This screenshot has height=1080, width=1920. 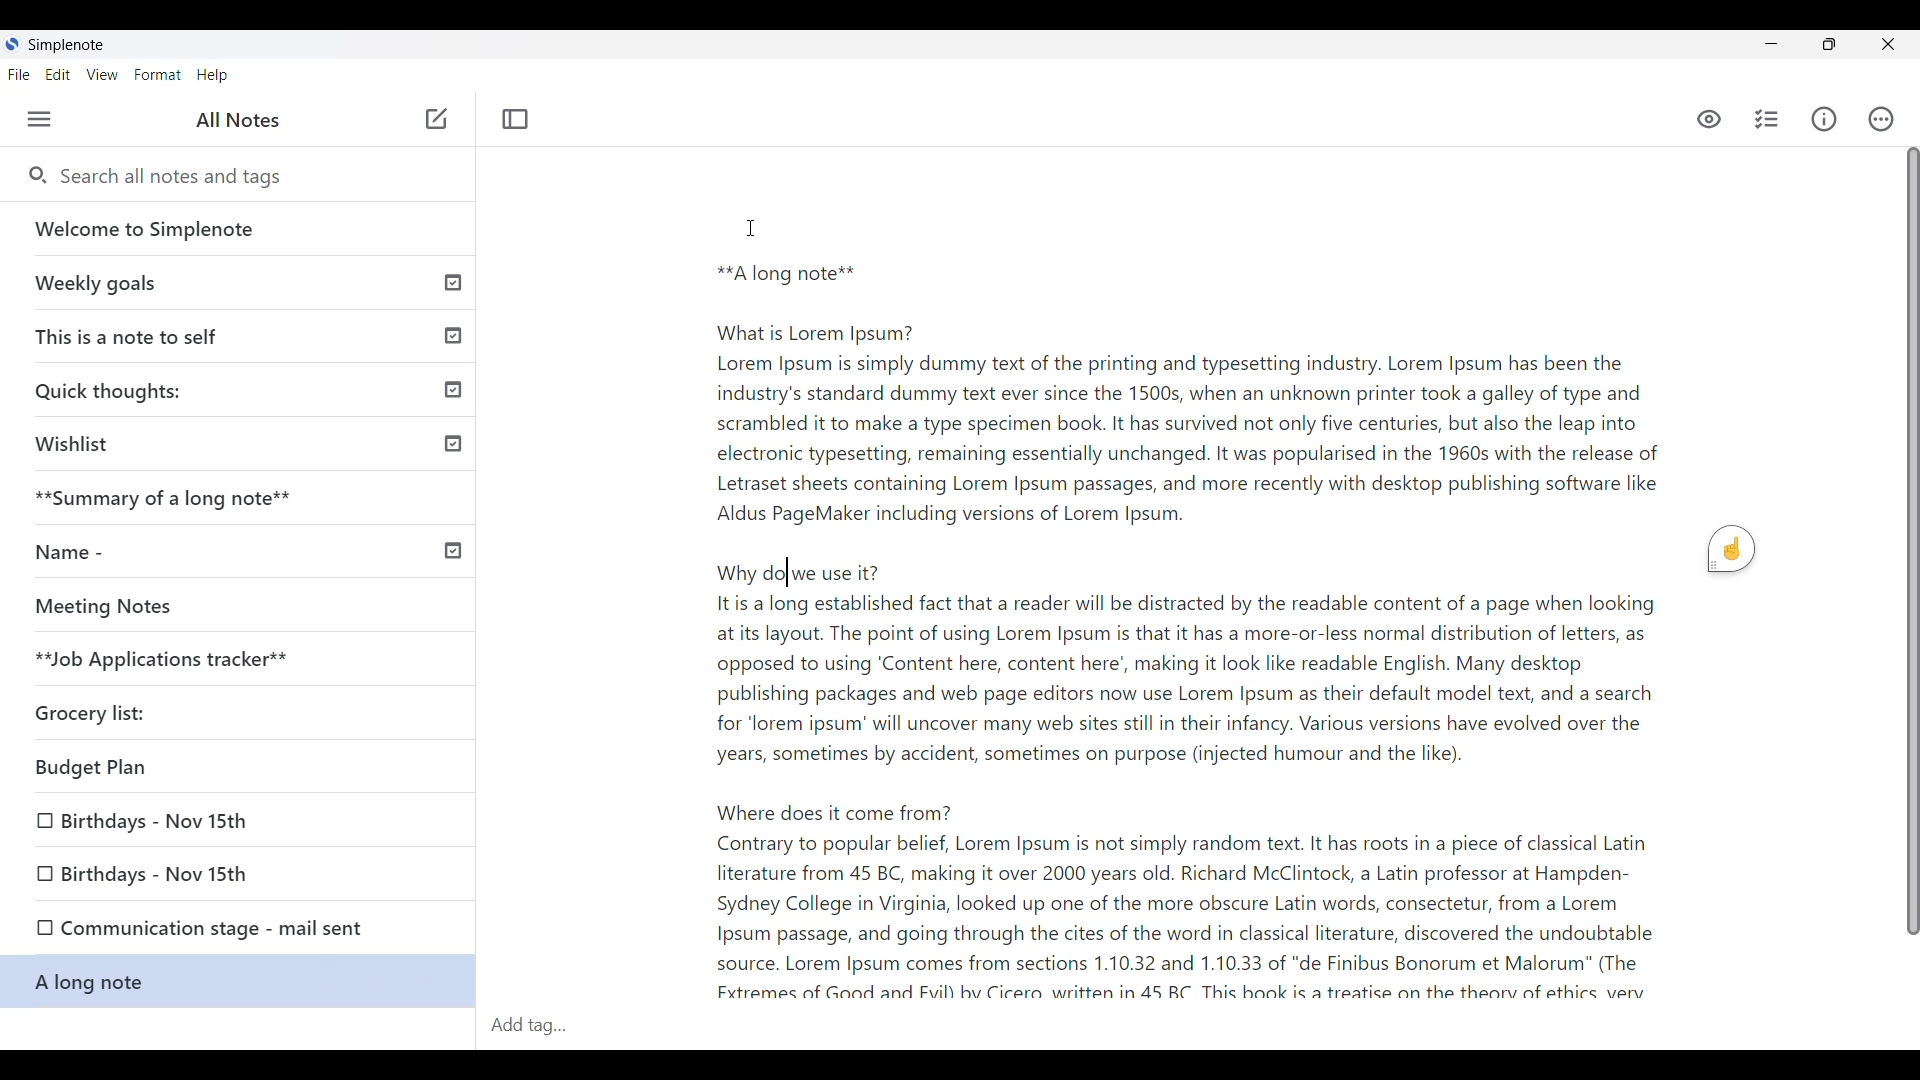 I want to click on Help, so click(x=213, y=76).